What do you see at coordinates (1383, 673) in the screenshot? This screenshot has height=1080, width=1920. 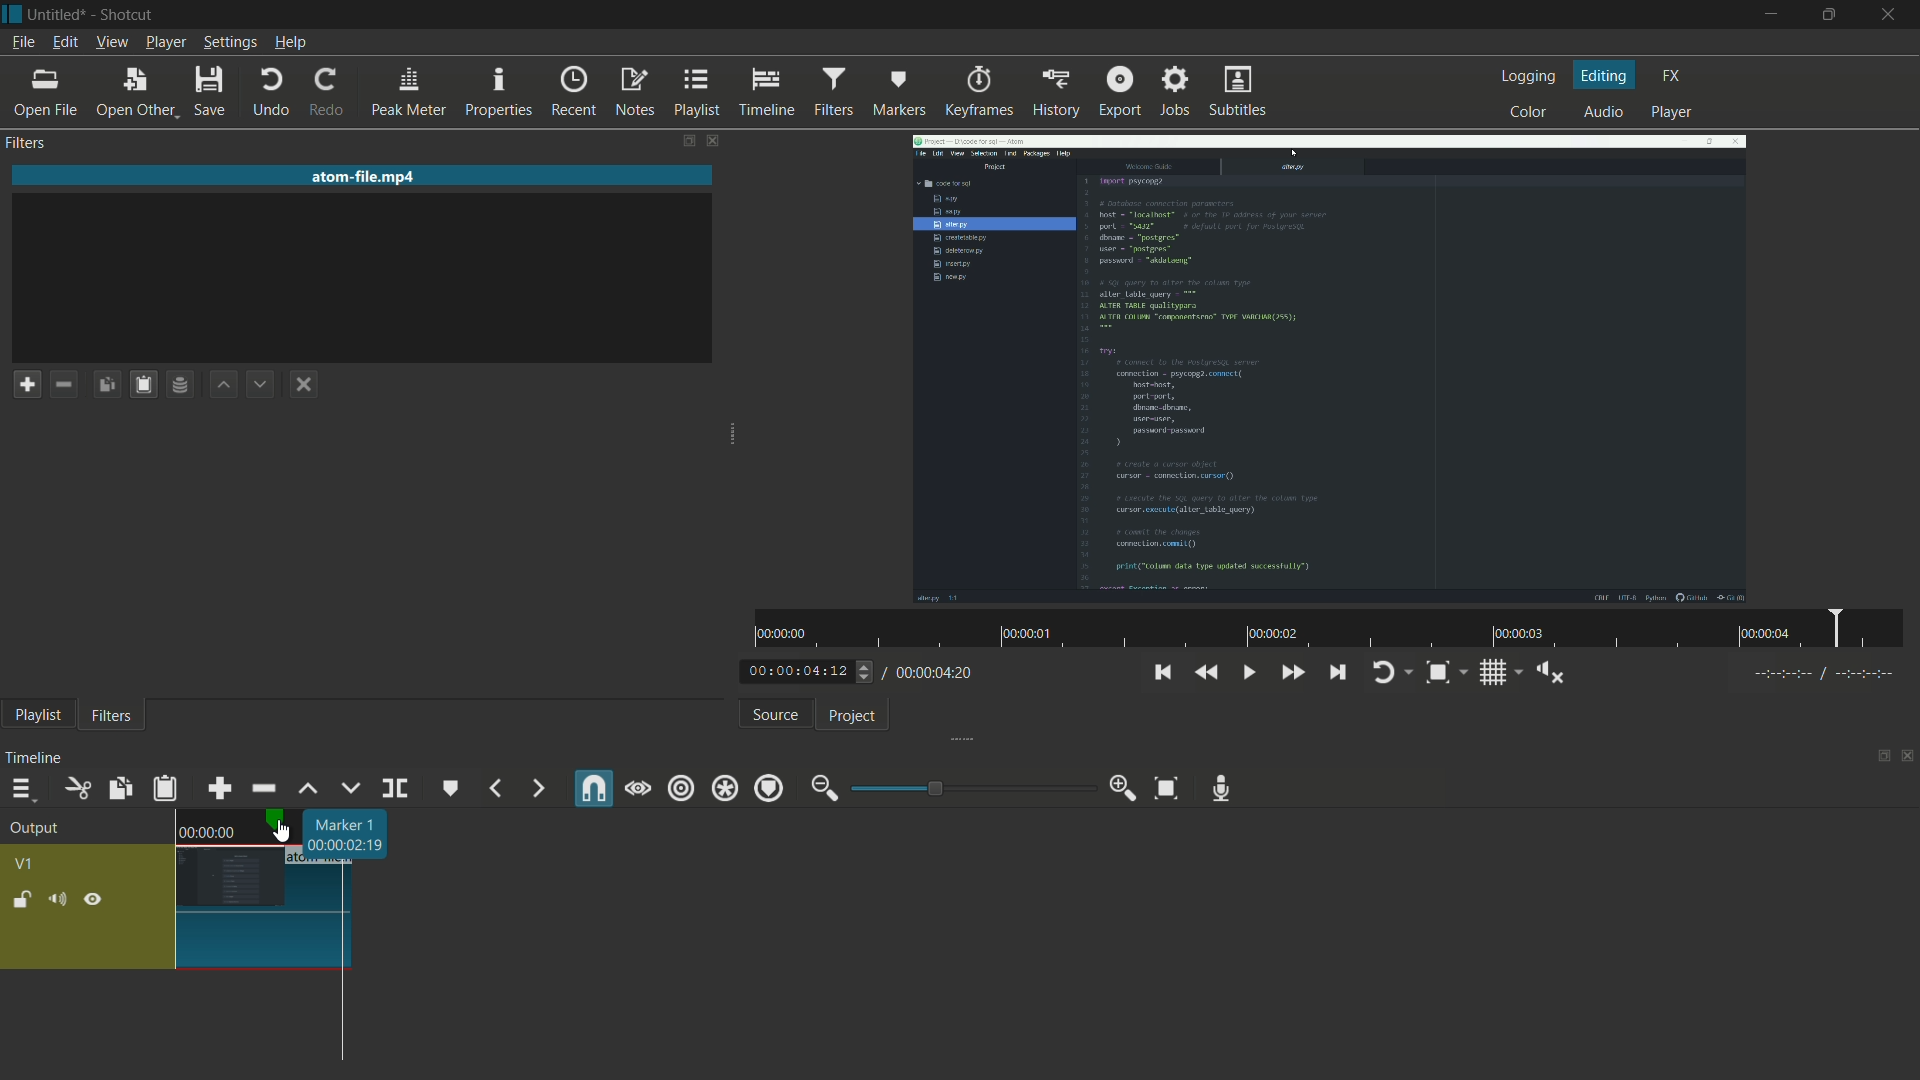 I see `toggle player logging` at bounding box center [1383, 673].